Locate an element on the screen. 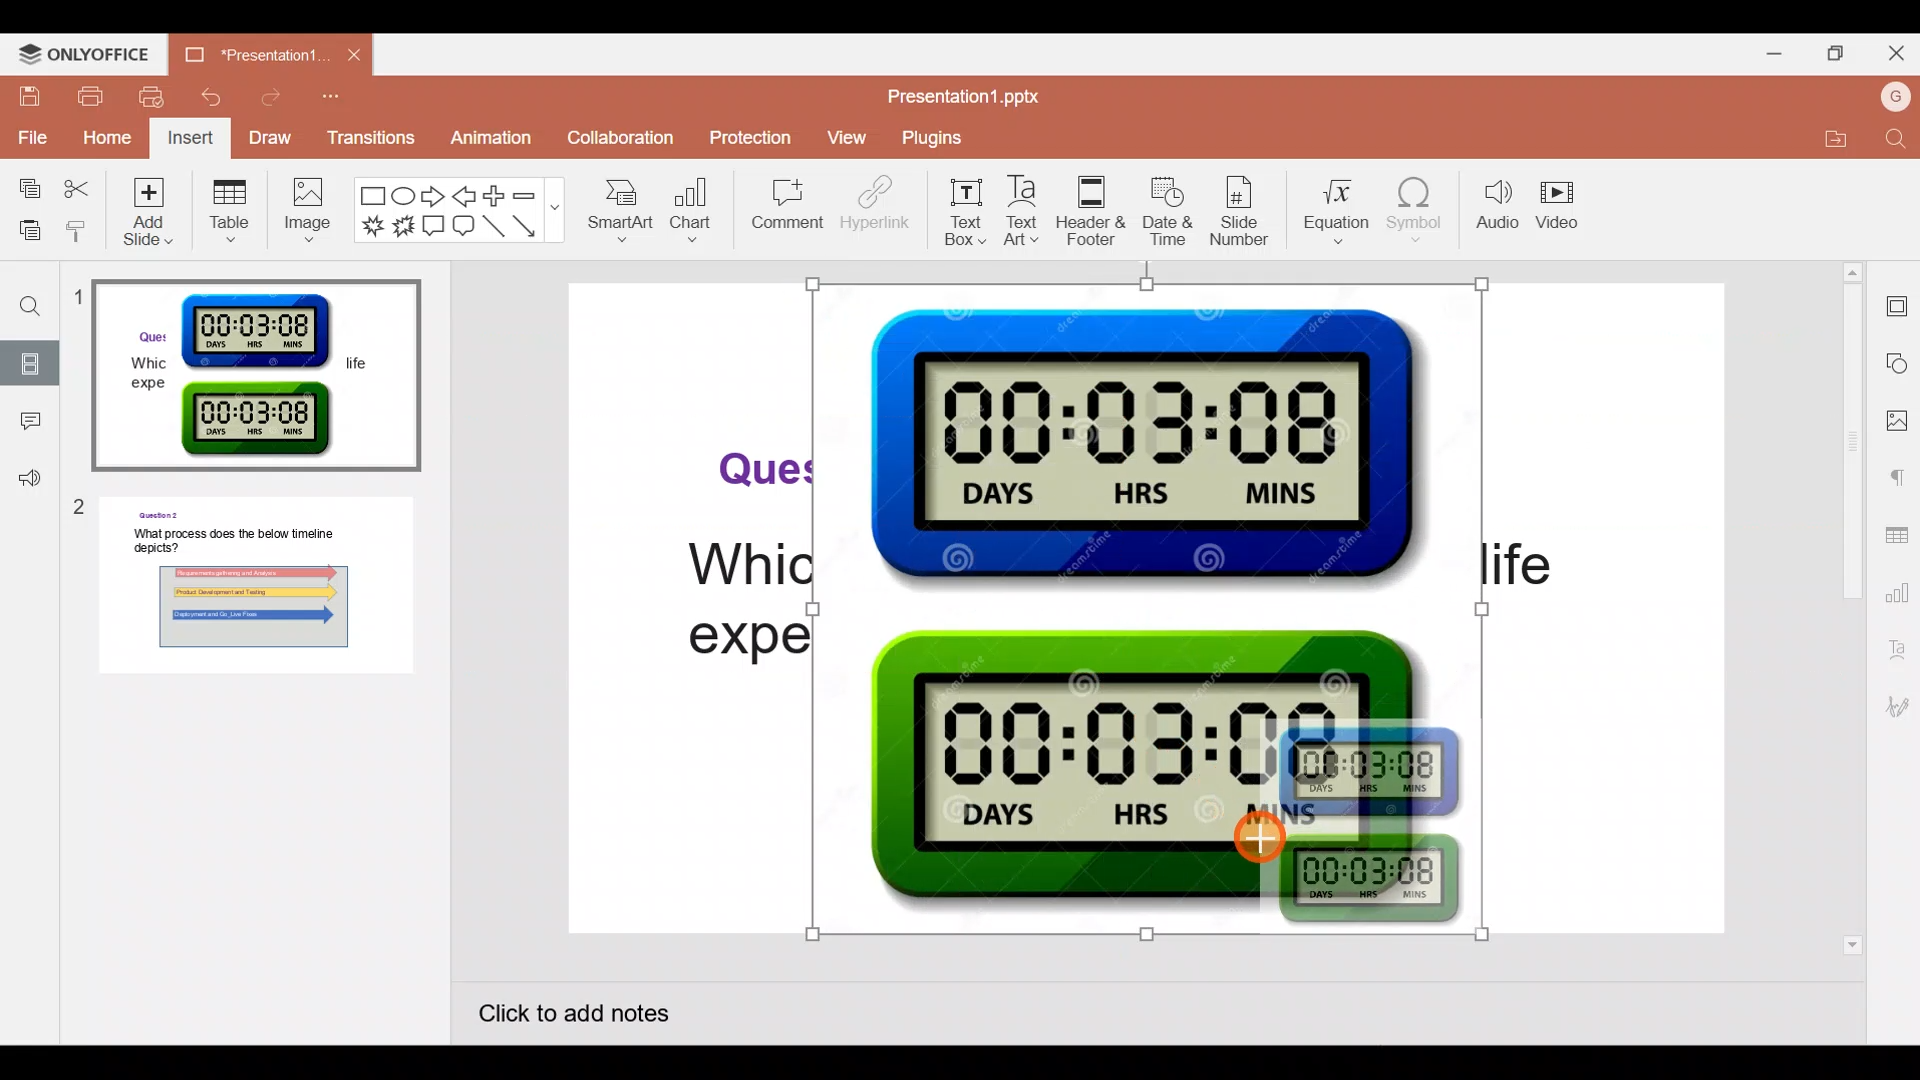 This screenshot has height=1080, width=1920. Slide 2 preview is located at coordinates (252, 595).